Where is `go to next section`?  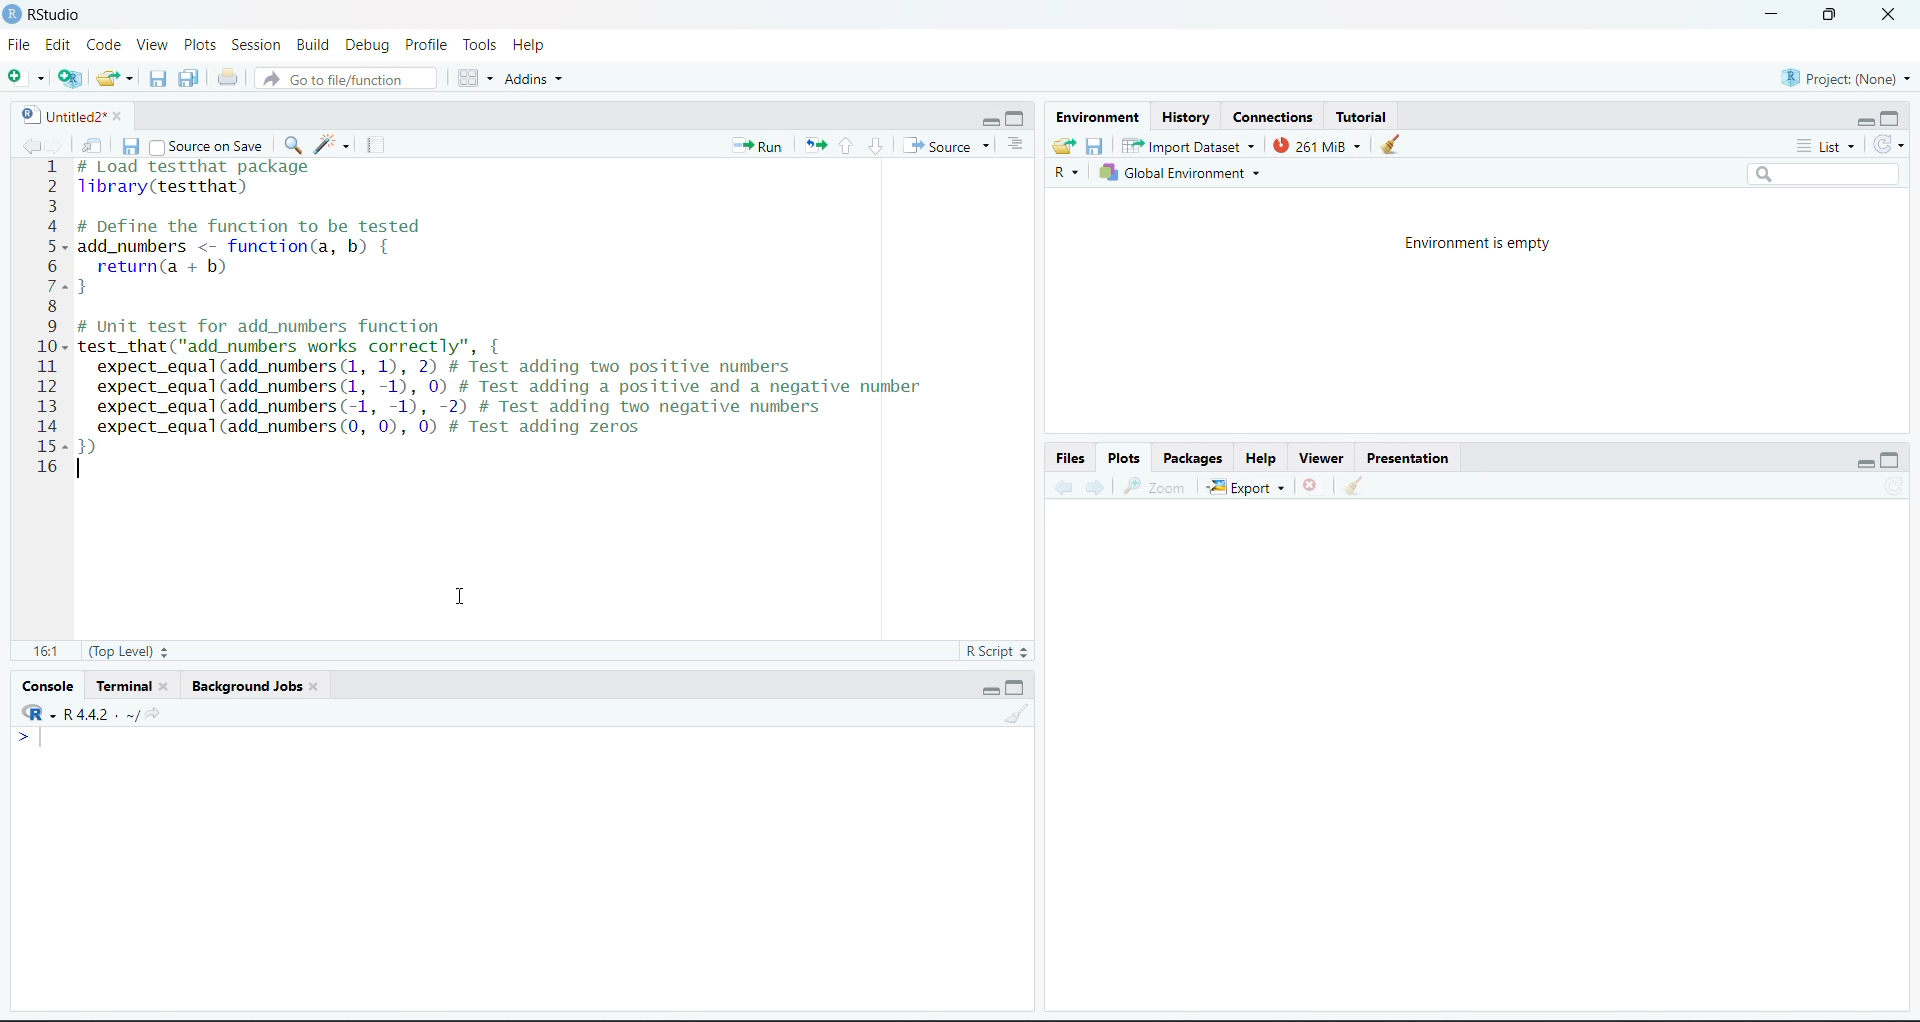 go to next section is located at coordinates (876, 143).